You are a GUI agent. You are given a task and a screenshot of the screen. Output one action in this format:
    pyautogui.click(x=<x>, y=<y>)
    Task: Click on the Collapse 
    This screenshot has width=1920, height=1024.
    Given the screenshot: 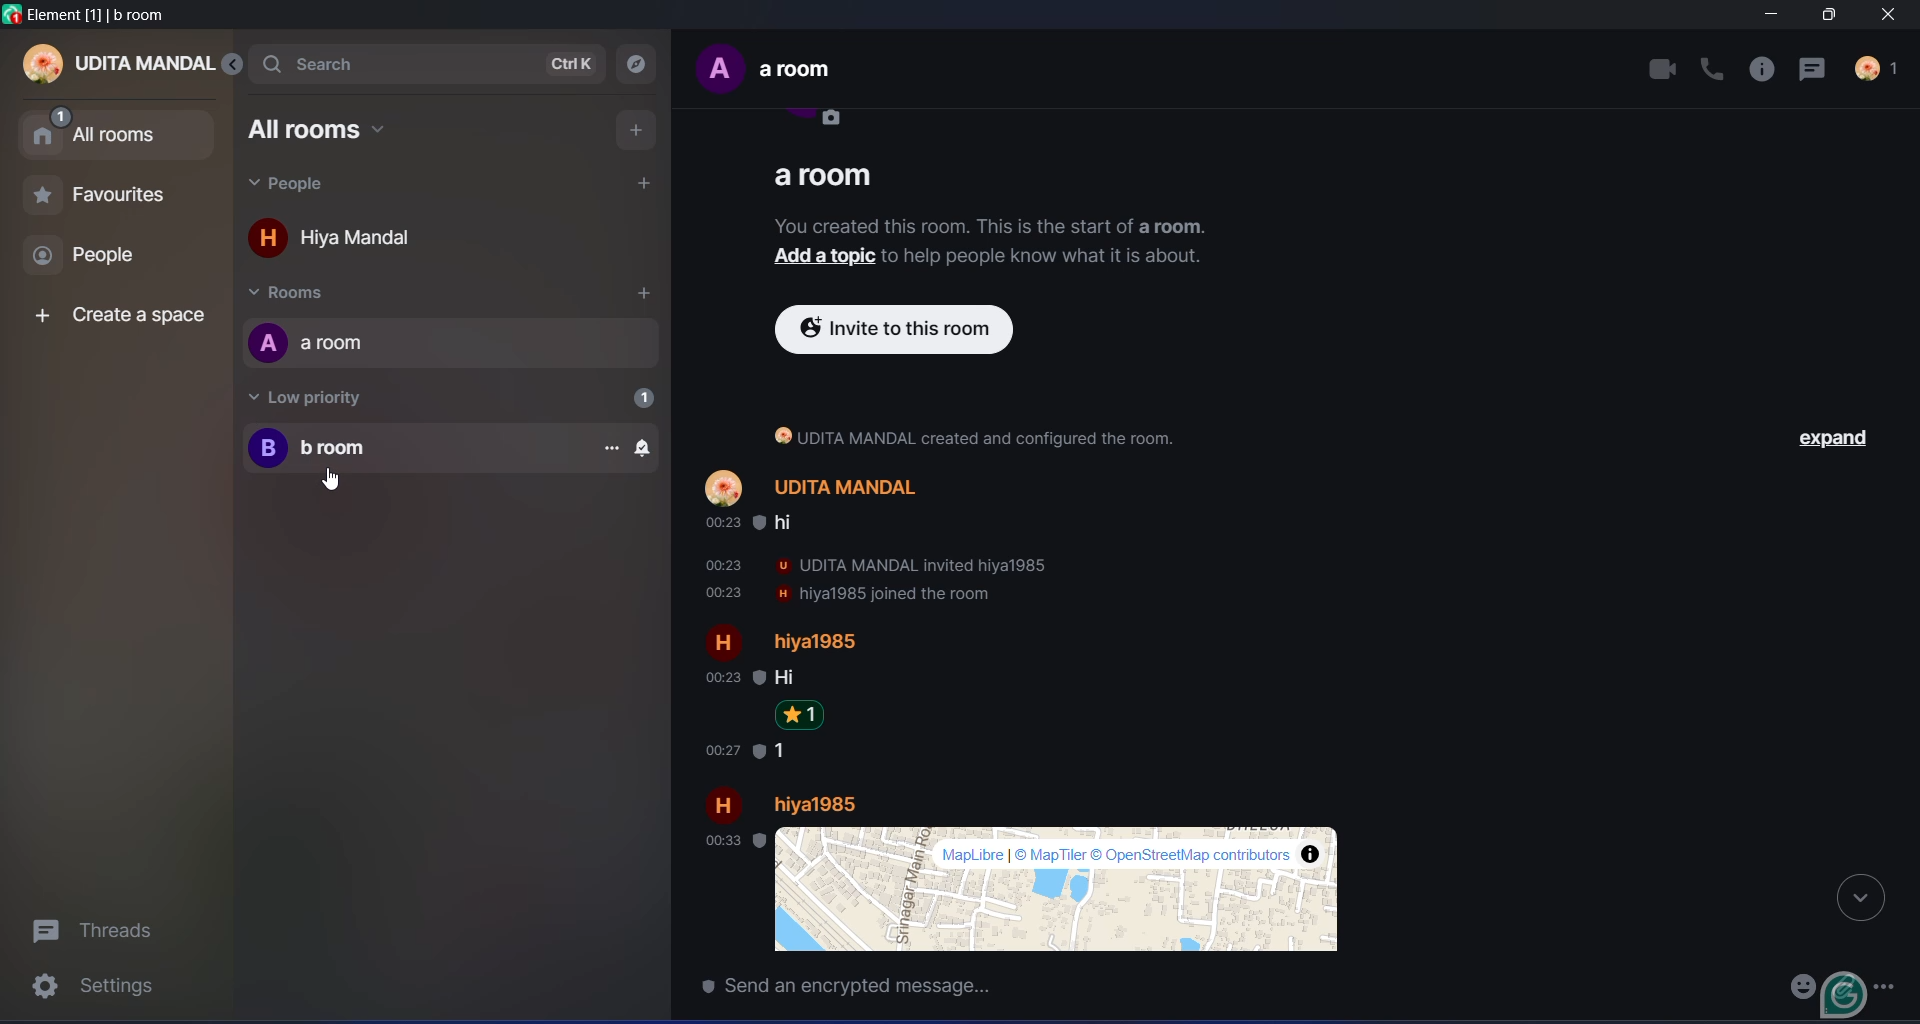 What is the action you would take?
    pyautogui.click(x=1860, y=896)
    